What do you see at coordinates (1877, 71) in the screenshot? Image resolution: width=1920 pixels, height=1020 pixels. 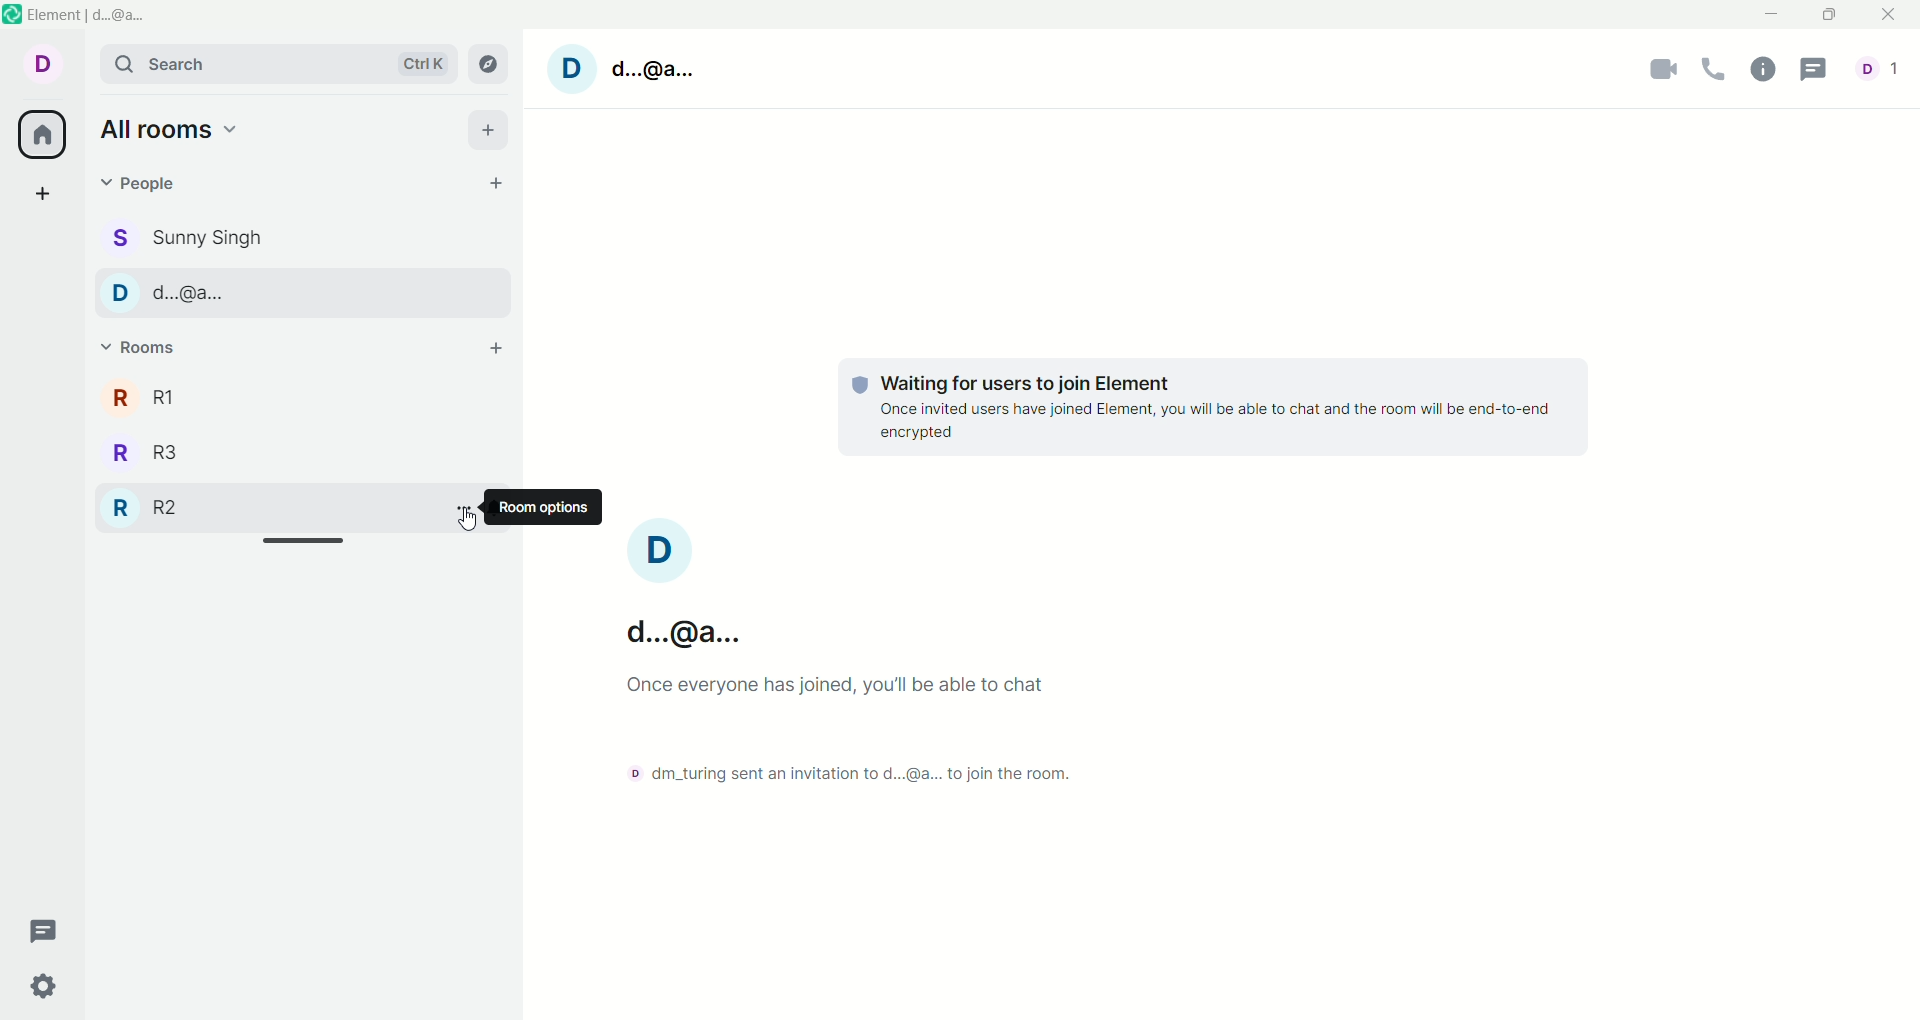 I see `account` at bounding box center [1877, 71].